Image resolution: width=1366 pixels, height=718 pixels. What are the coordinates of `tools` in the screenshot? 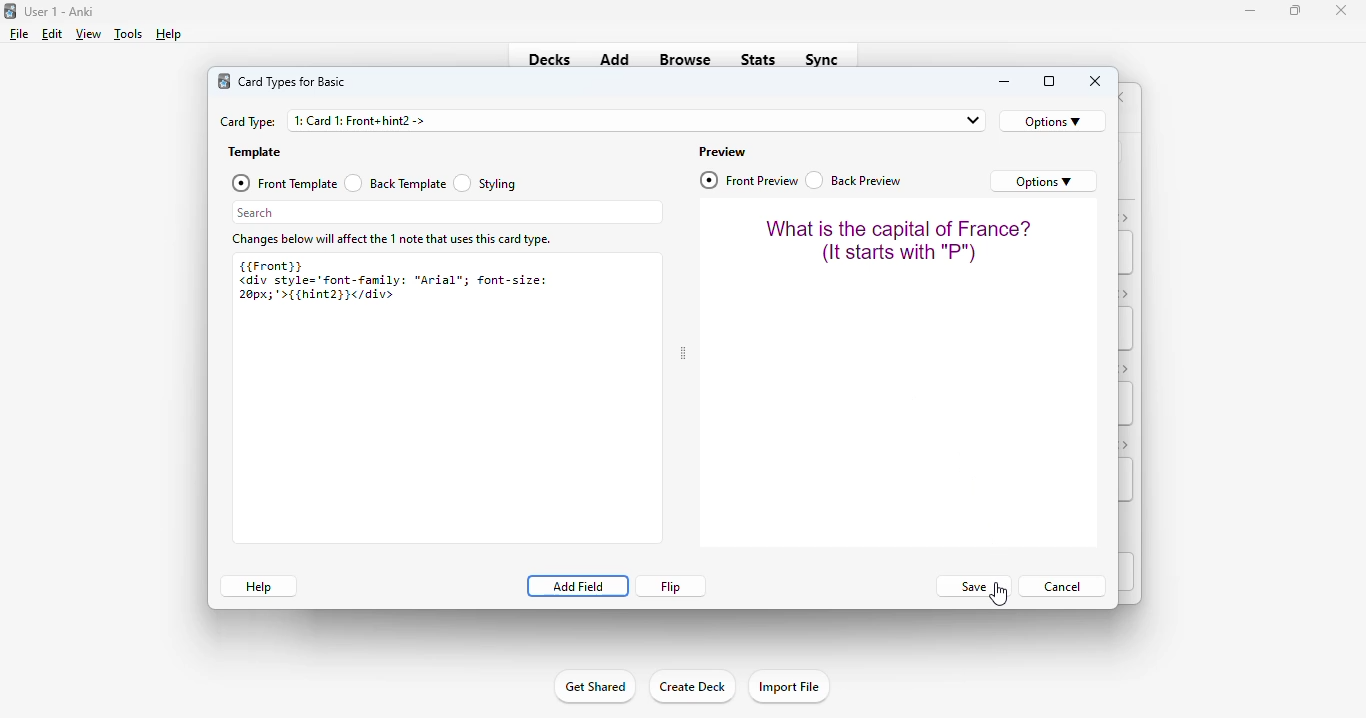 It's located at (129, 34).